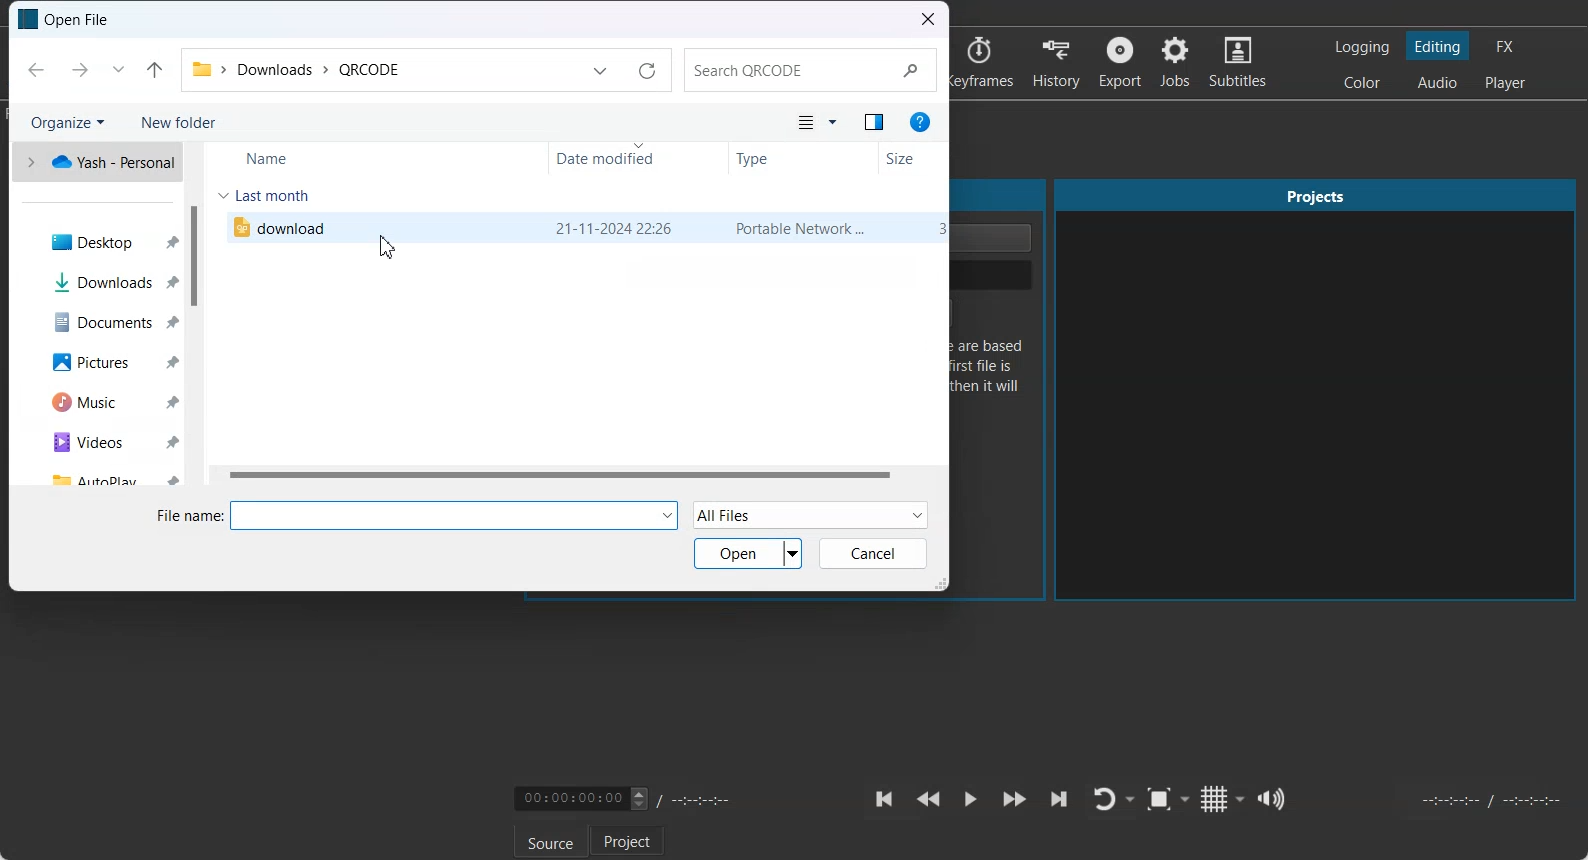 This screenshot has width=1588, height=860. What do you see at coordinates (119, 70) in the screenshot?
I see `Recent Location` at bounding box center [119, 70].